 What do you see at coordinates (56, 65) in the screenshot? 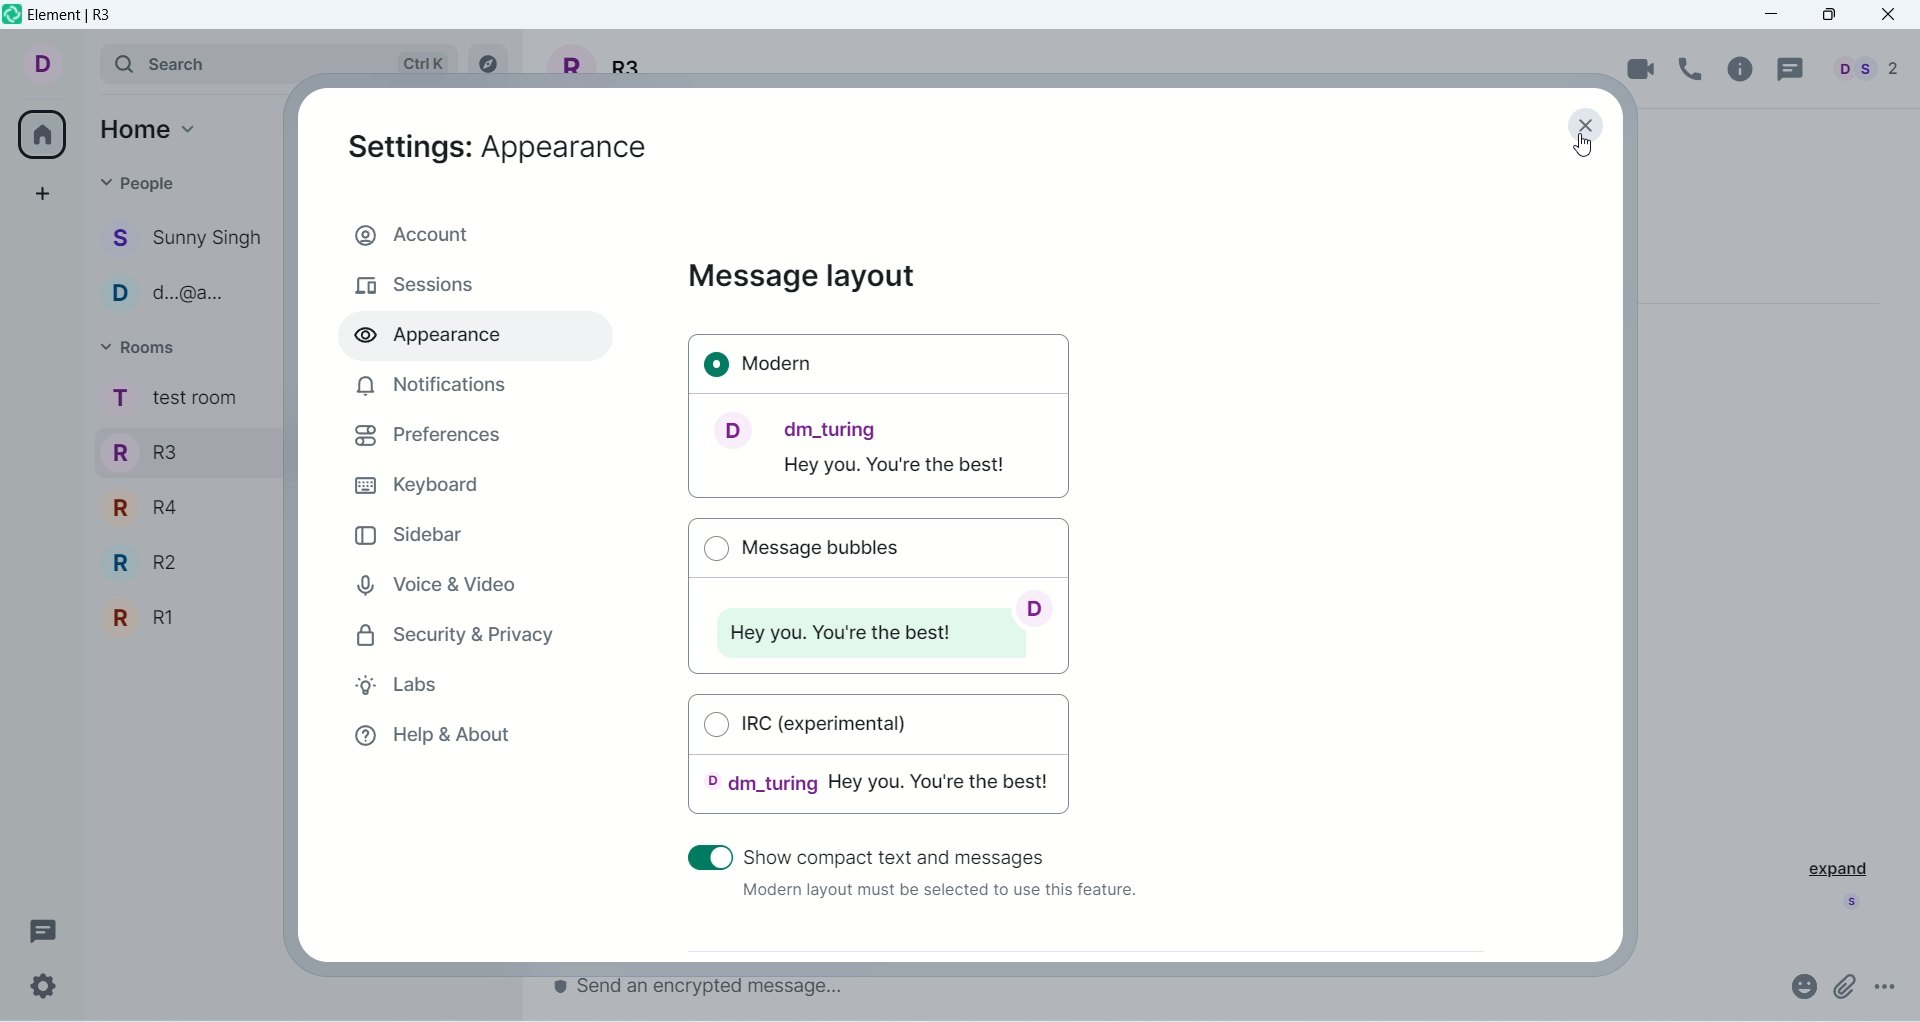
I see `account` at bounding box center [56, 65].